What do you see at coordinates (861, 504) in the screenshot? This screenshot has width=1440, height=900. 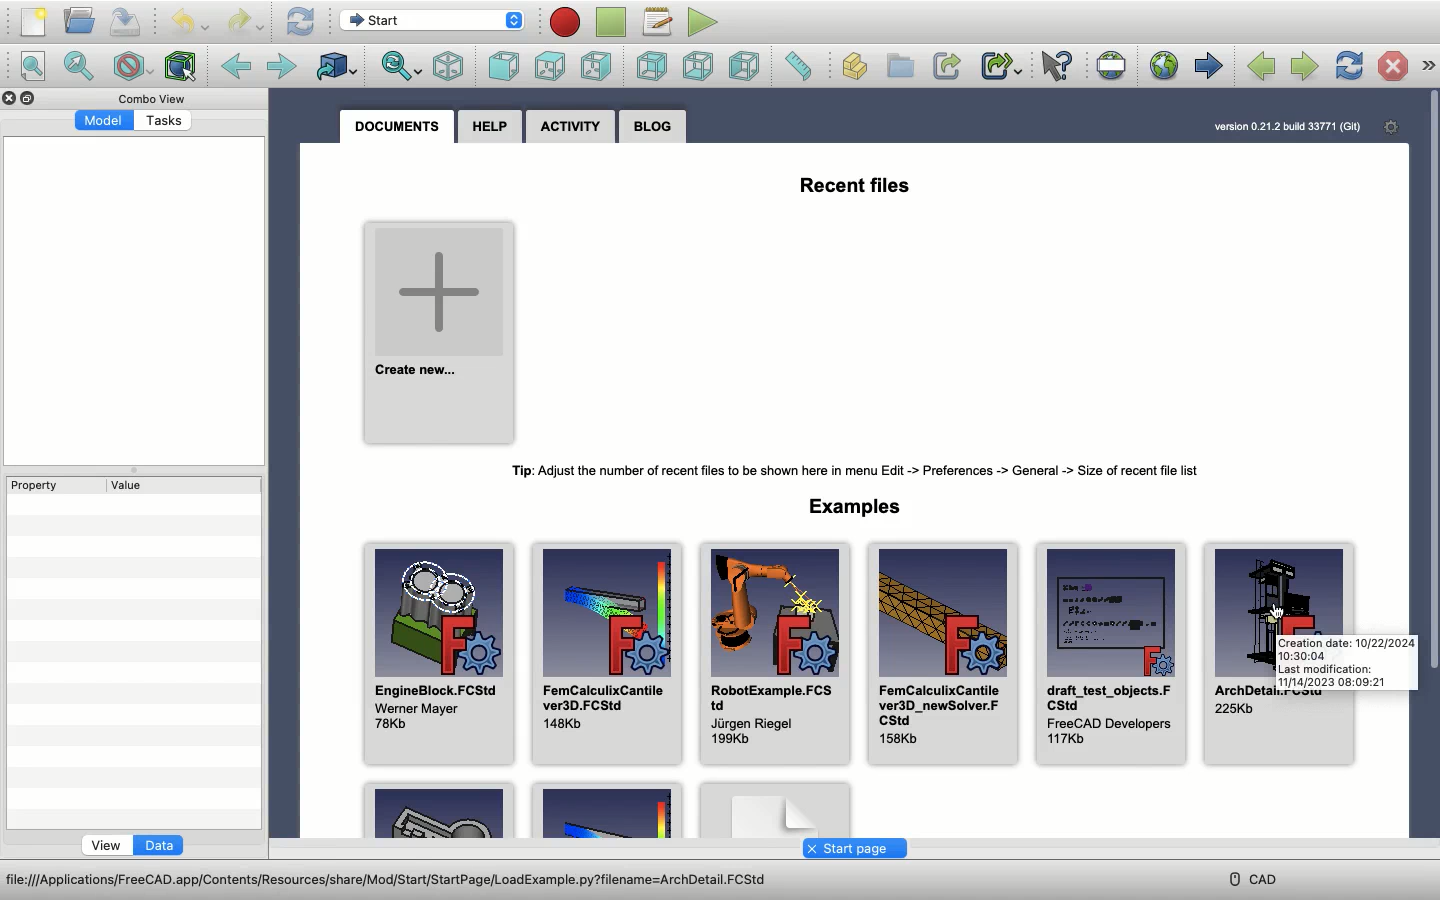 I see `Examples` at bounding box center [861, 504].